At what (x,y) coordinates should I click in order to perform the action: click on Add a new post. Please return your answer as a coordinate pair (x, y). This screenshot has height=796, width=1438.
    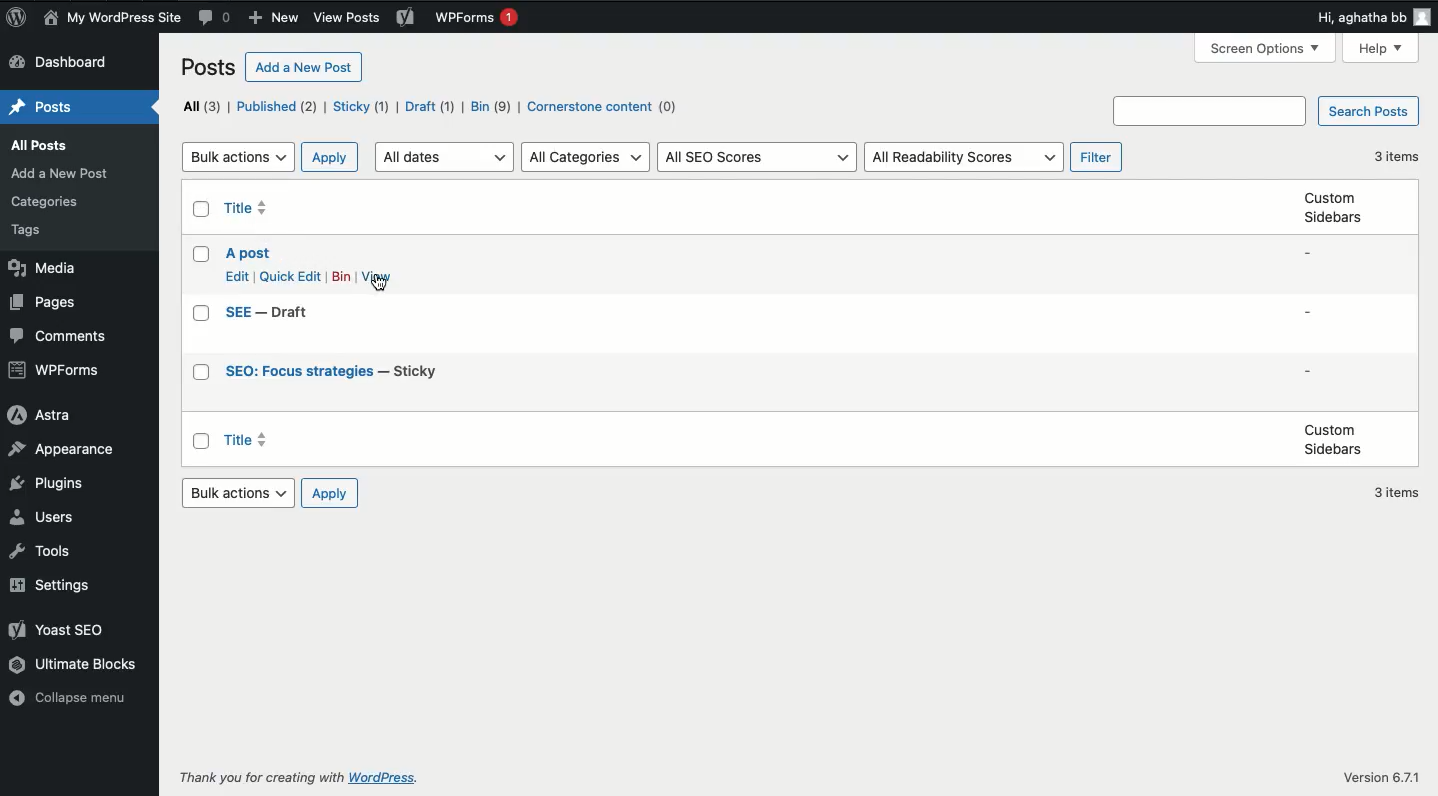
    Looking at the image, I should click on (306, 68).